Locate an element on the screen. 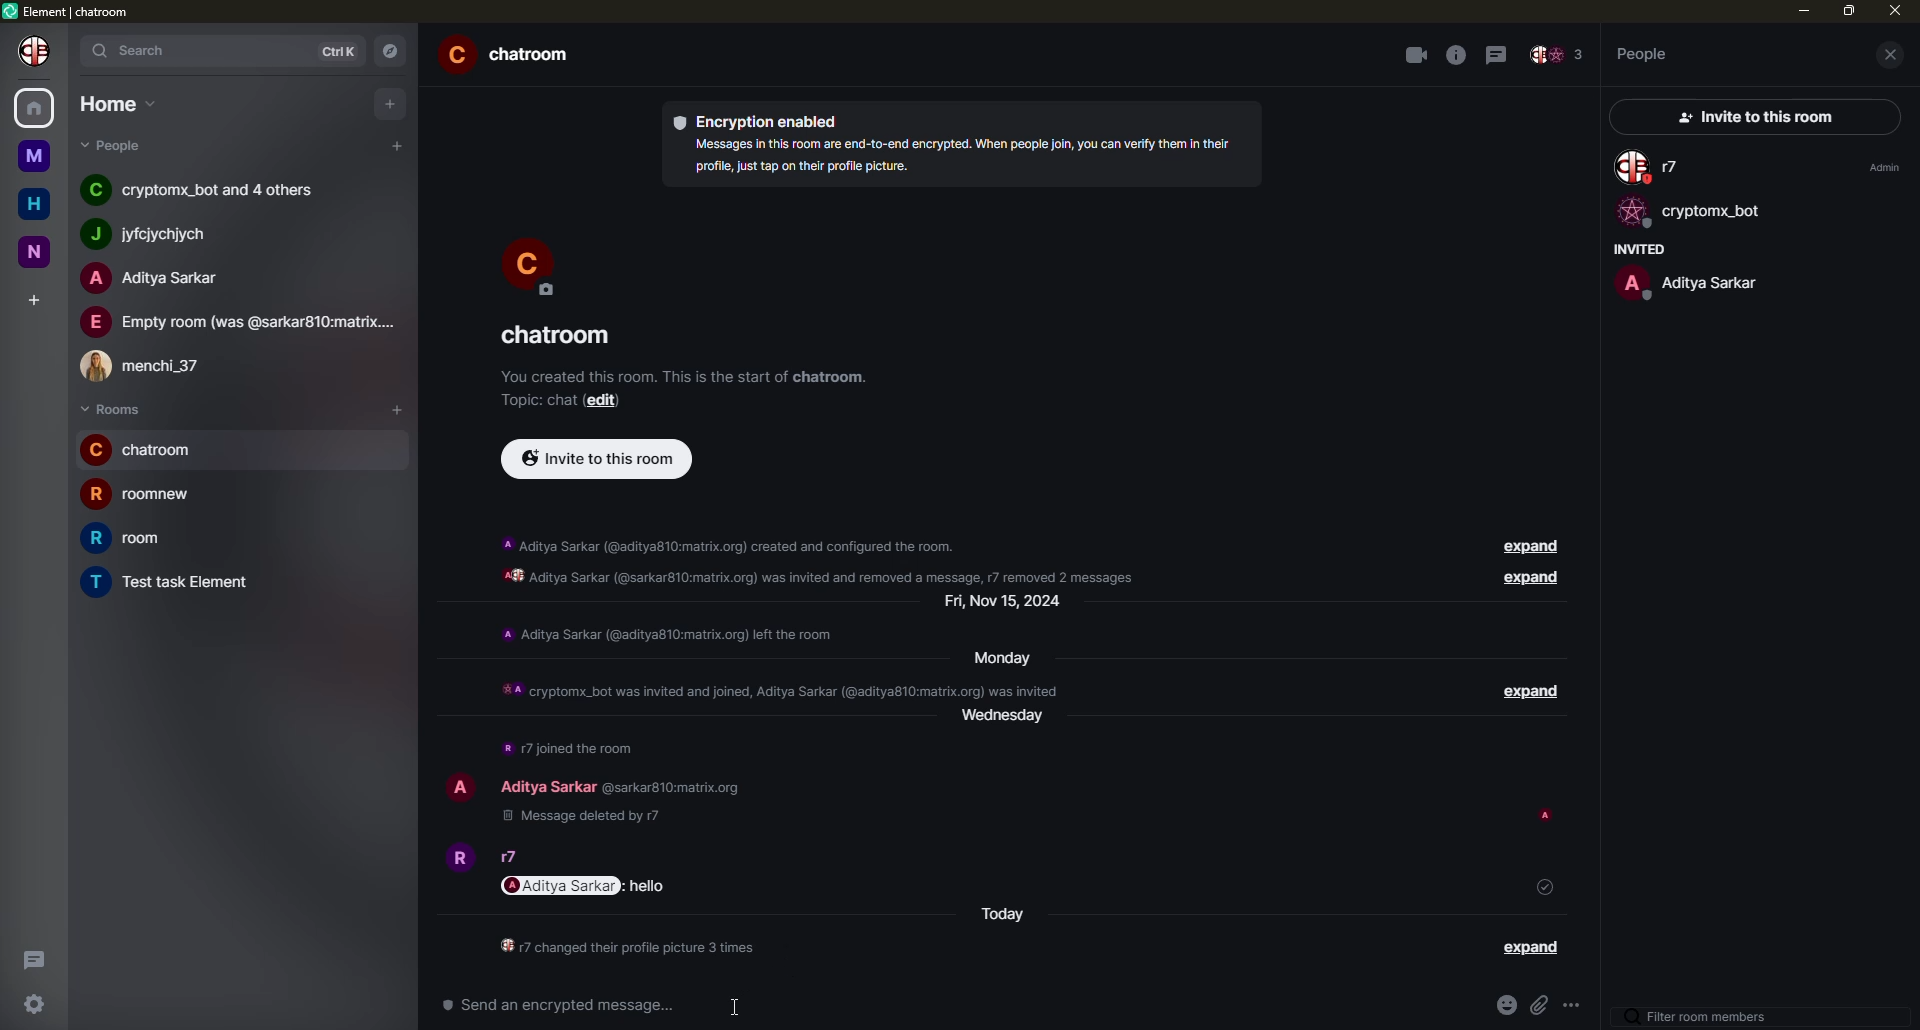  navigator is located at coordinates (396, 51).